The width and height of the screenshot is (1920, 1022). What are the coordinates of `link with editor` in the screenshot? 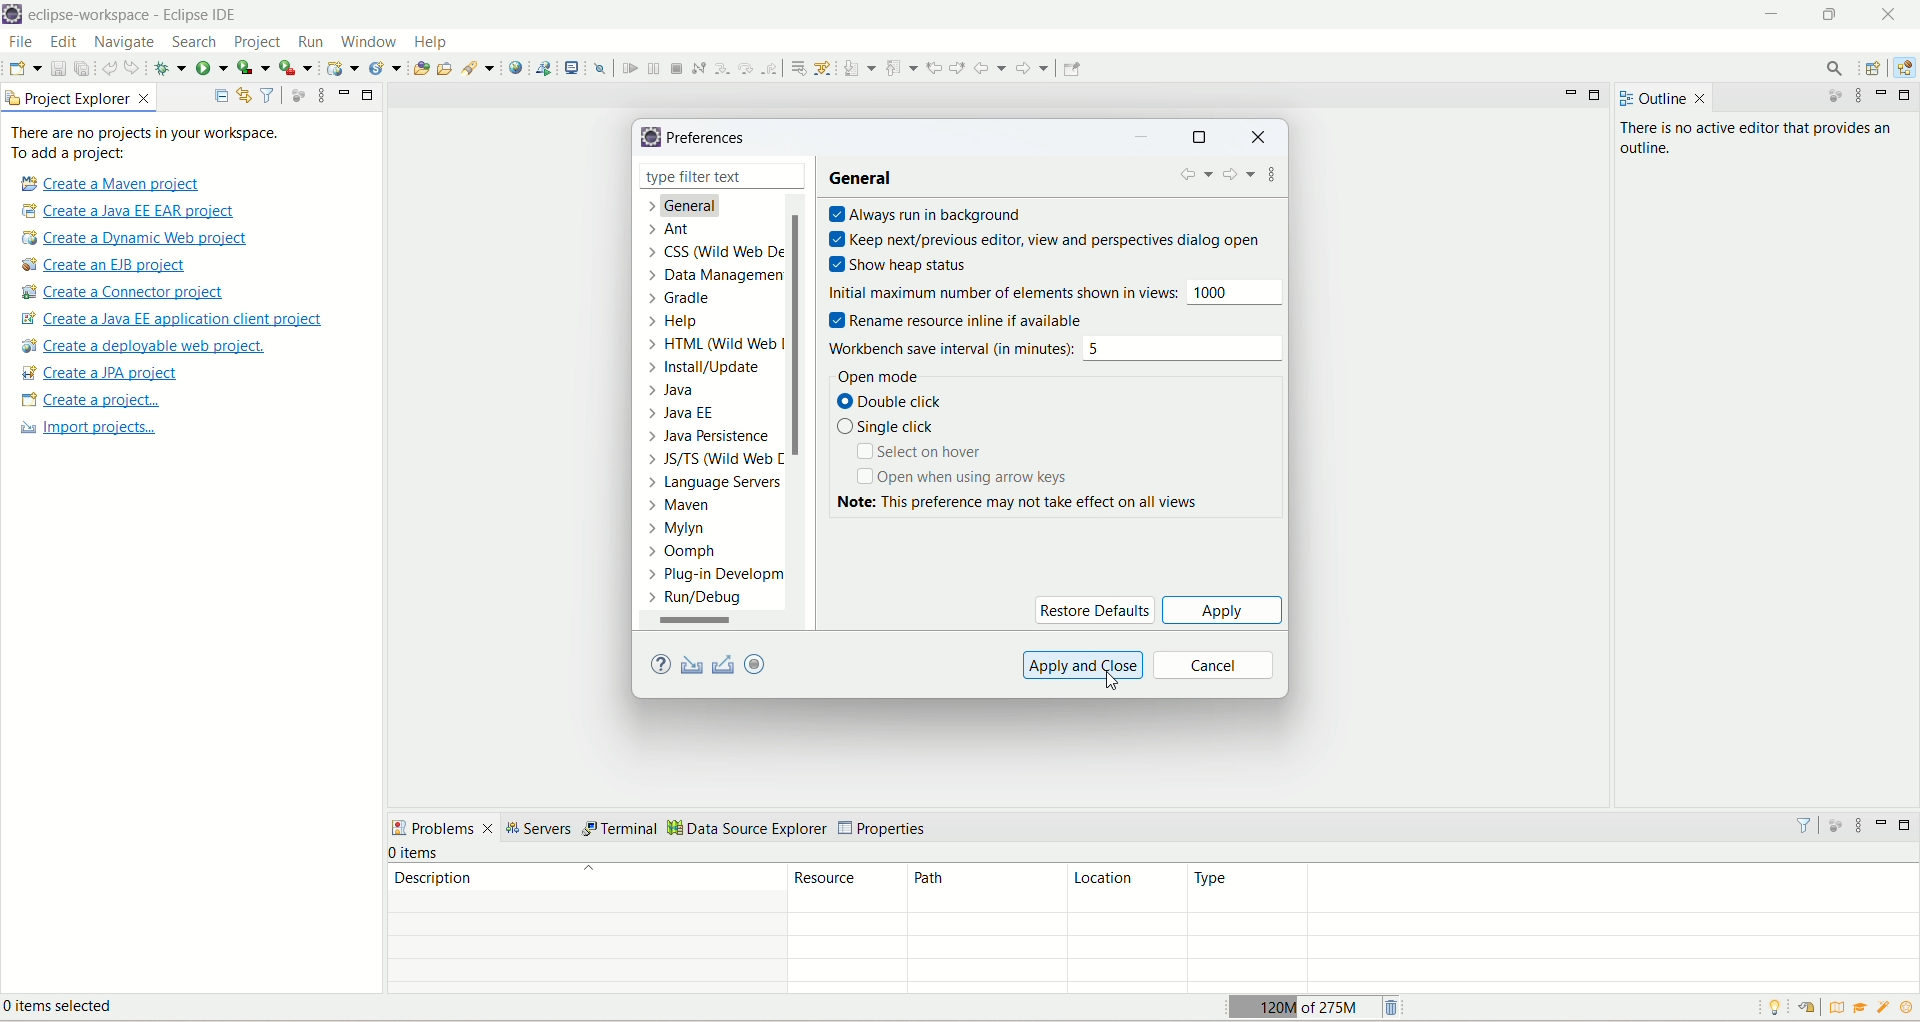 It's located at (245, 95).